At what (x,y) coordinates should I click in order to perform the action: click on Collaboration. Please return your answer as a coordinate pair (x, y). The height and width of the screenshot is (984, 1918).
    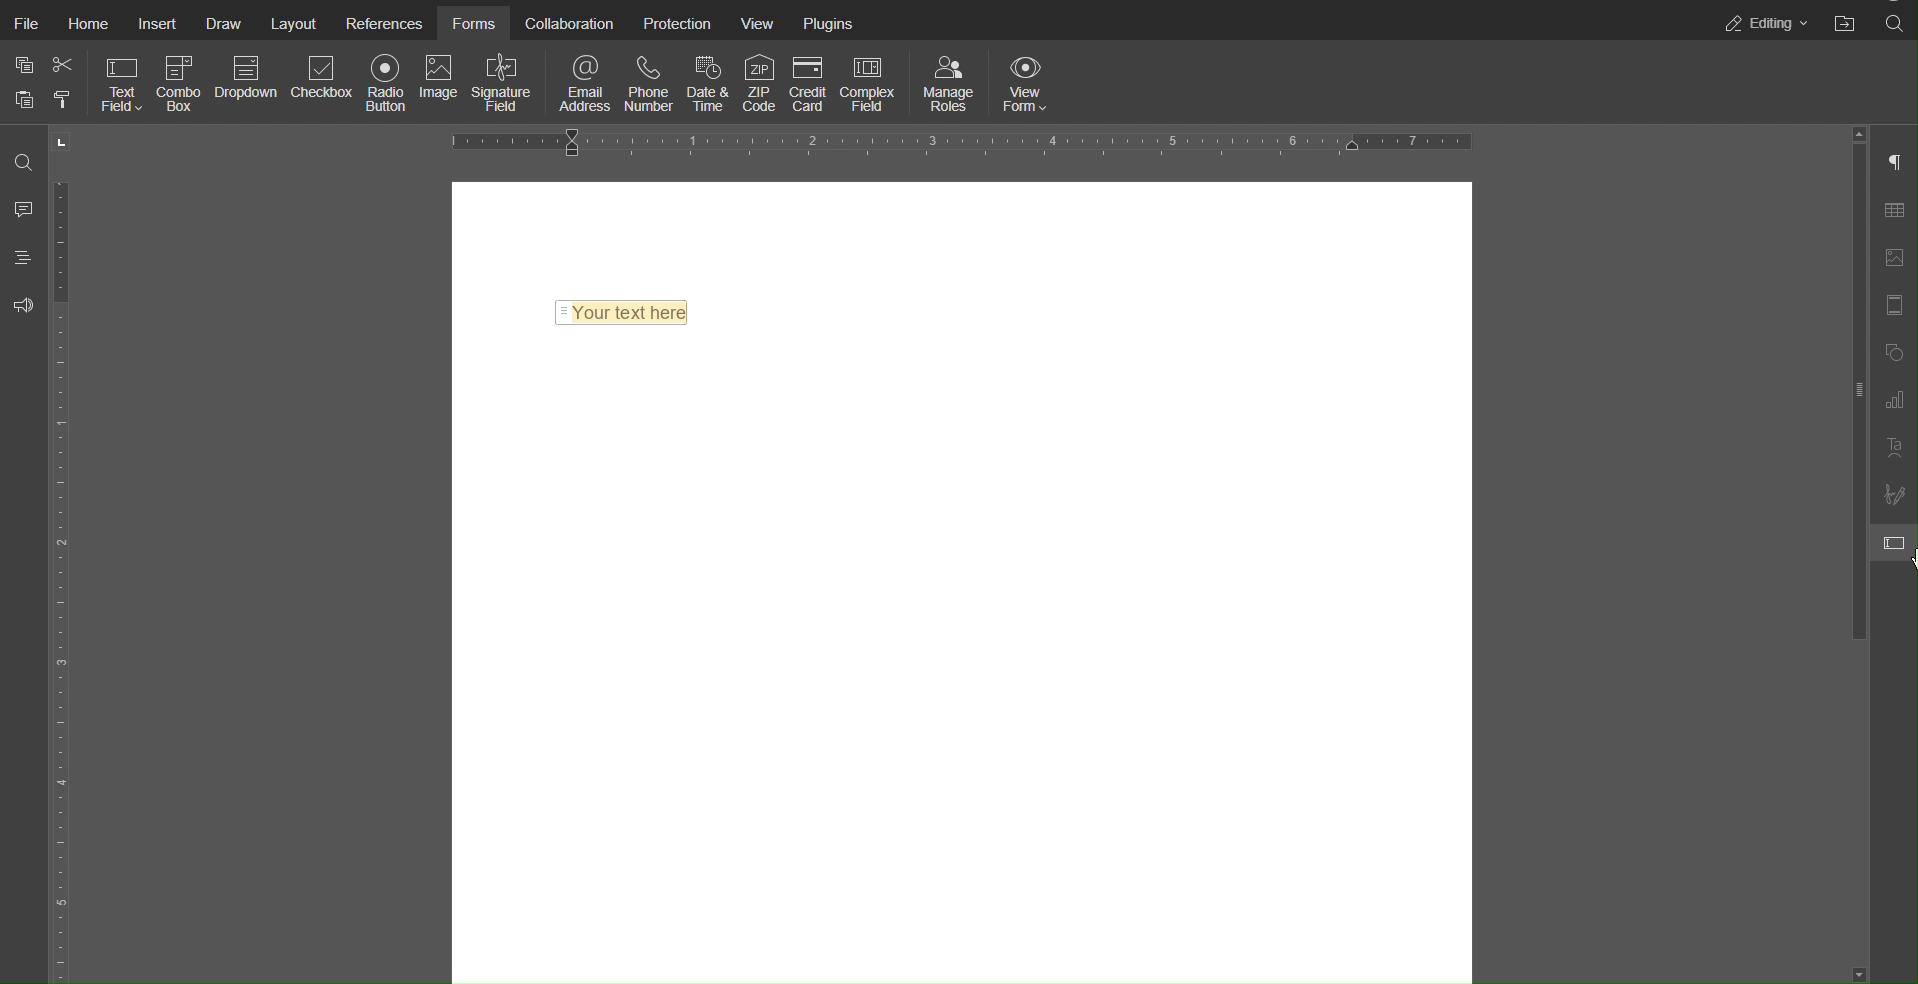
    Looking at the image, I should click on (570, 25).